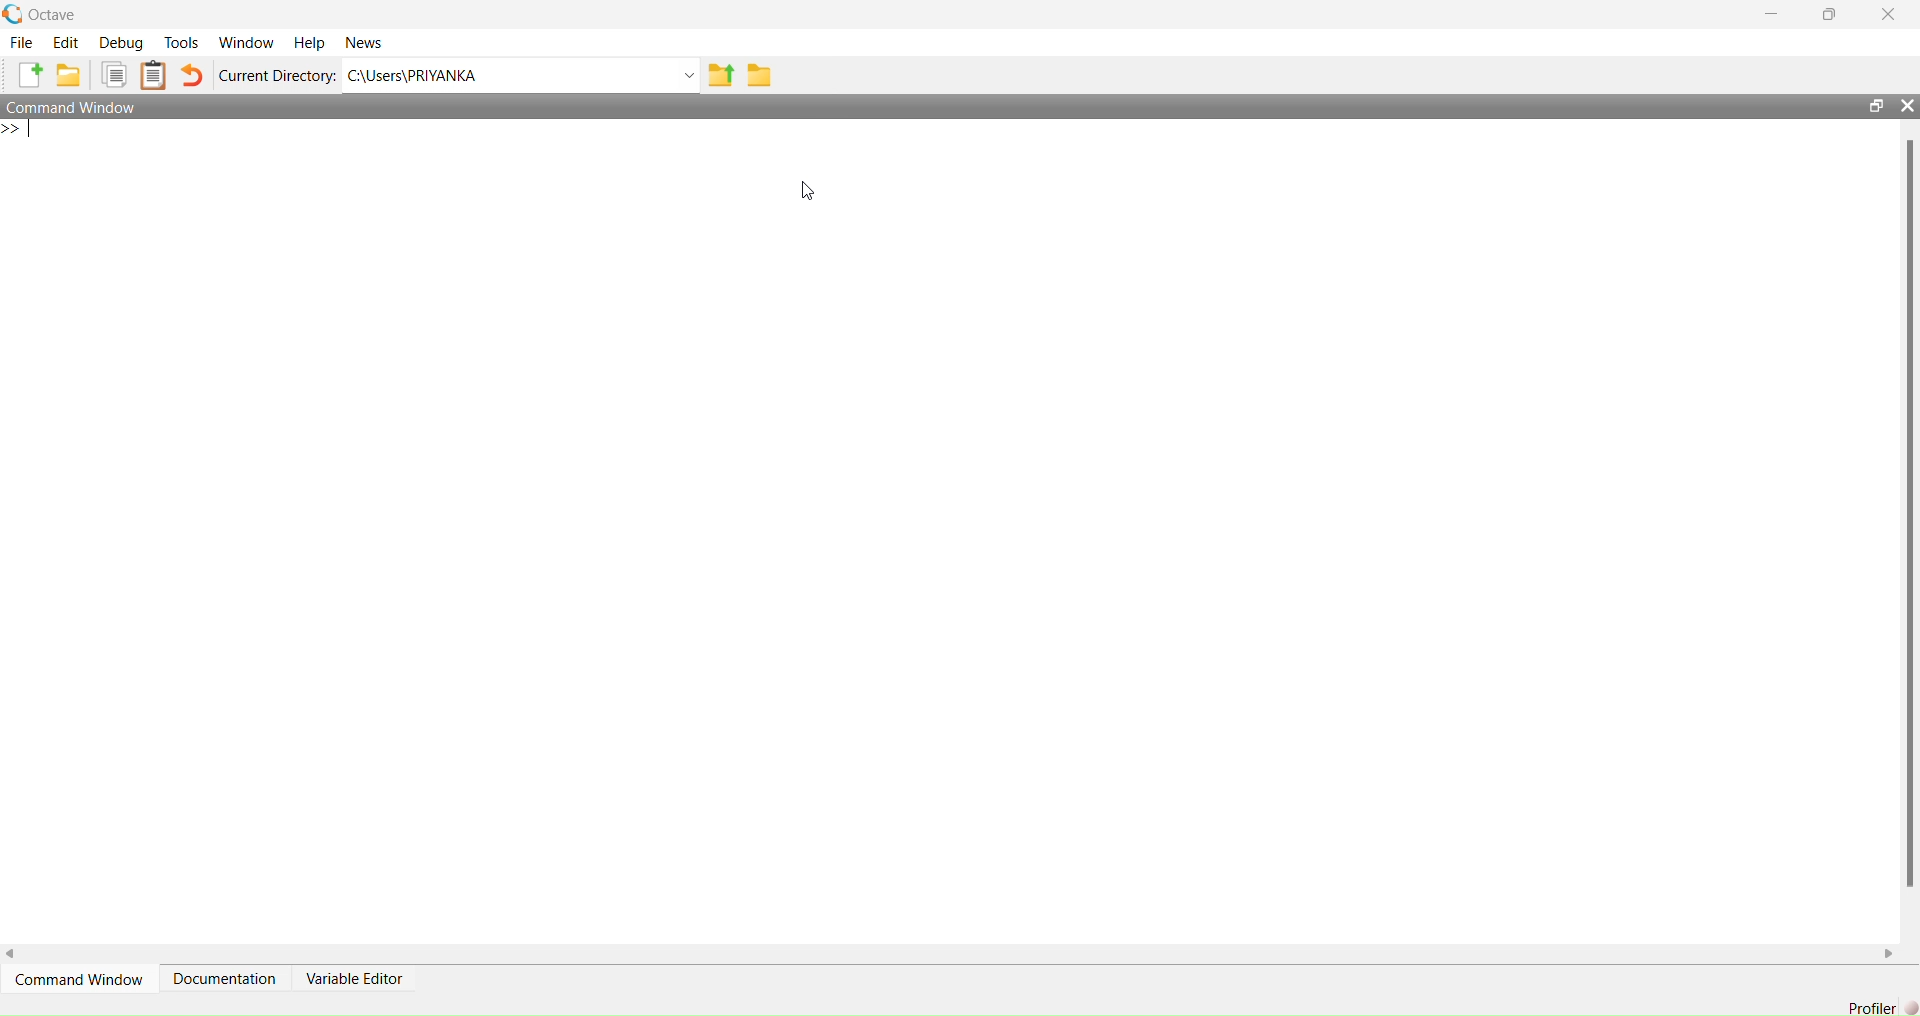  What do you see at coordinates (760, 75) in the screenshot?
I see `Browse Directions` at bounding box center [760, 75].